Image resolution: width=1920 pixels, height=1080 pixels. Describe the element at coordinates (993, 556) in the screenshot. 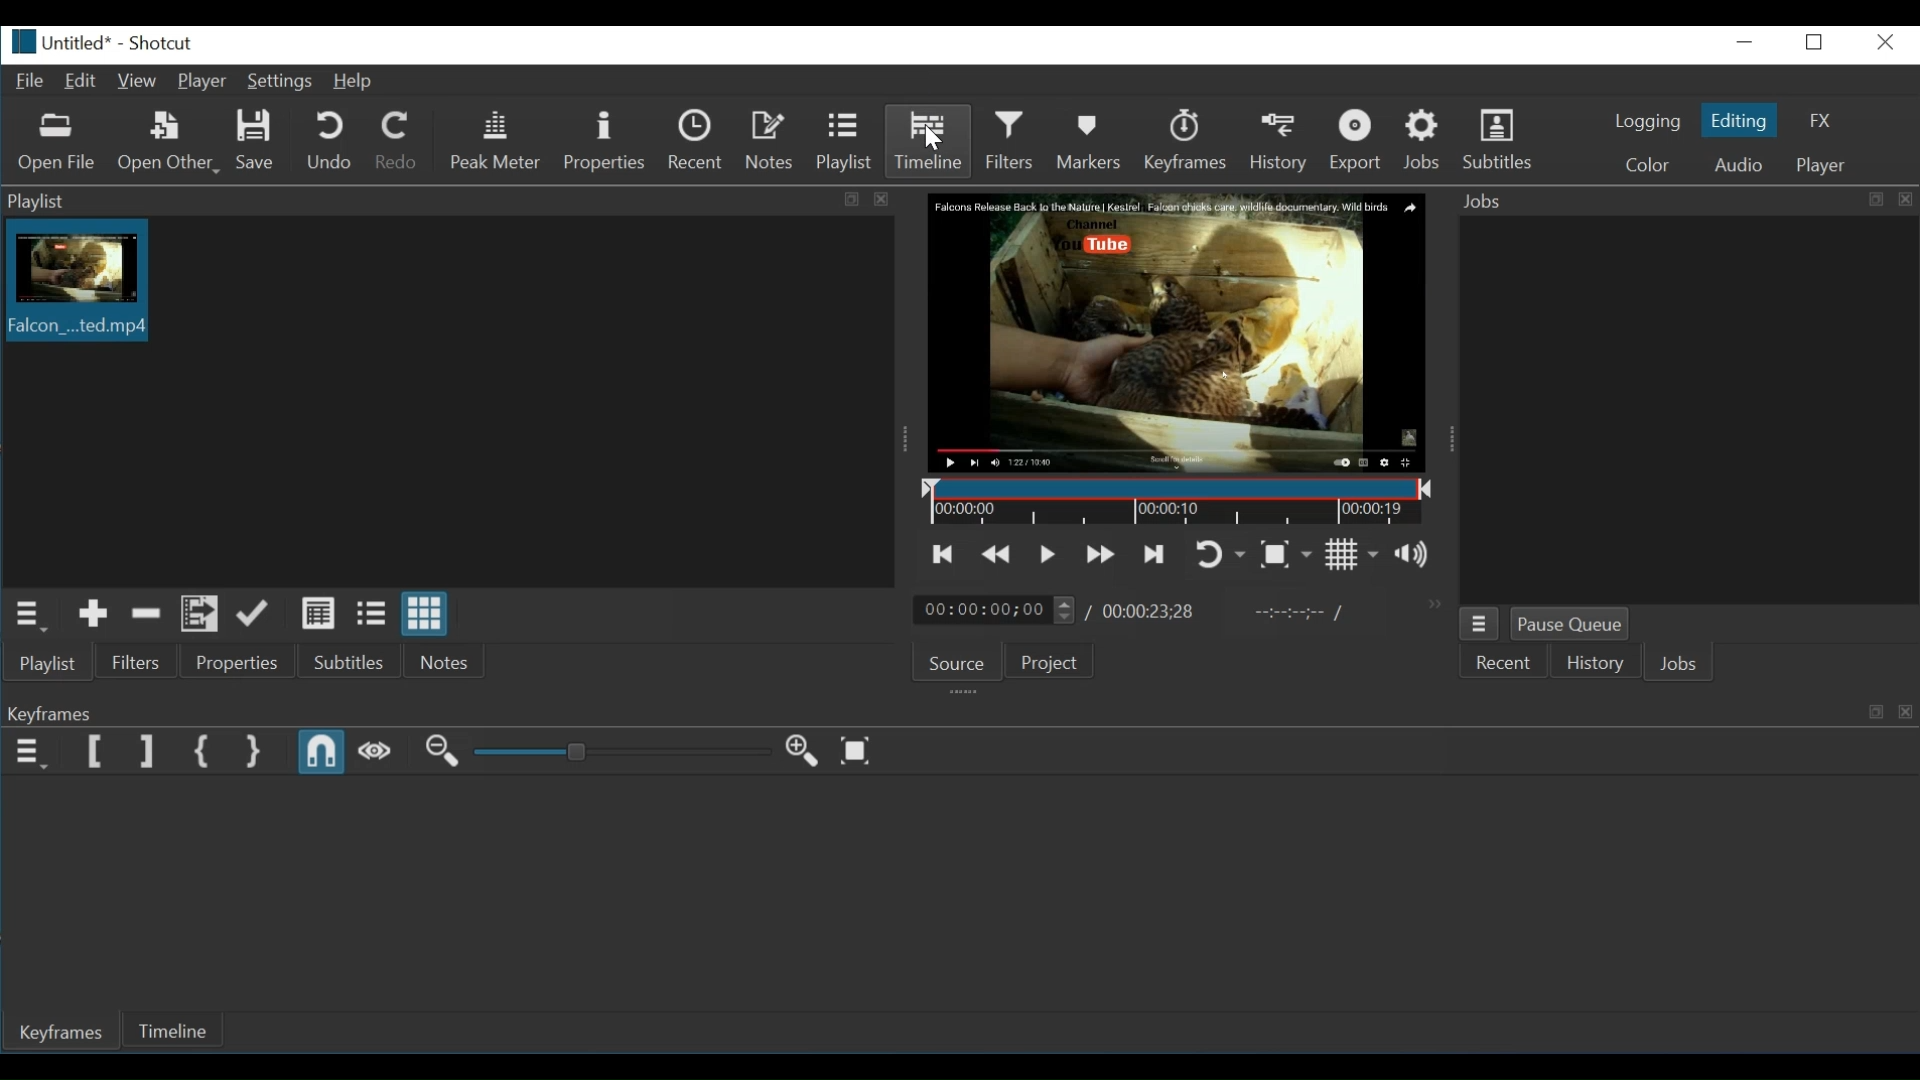

I see `play quickly backwards` at that location.